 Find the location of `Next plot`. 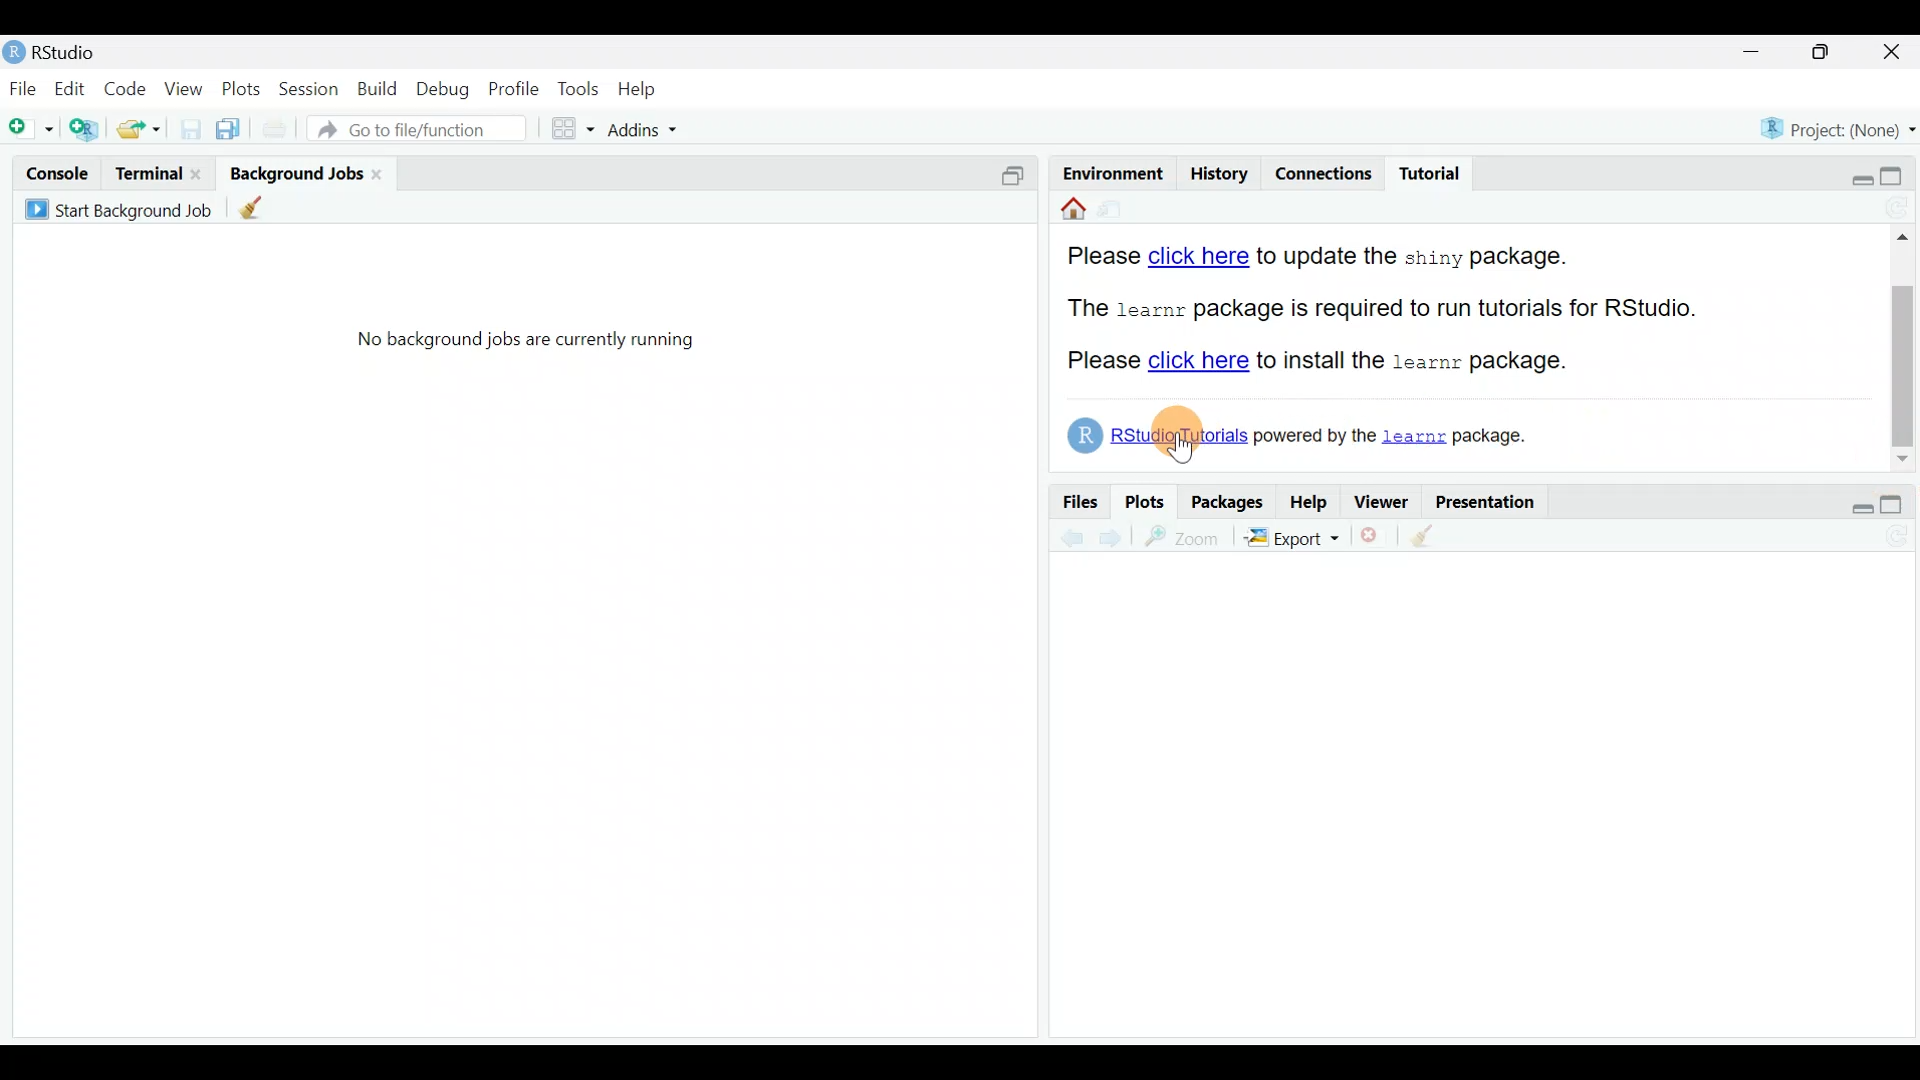

Next plot is located at coordinates (1110, 537).